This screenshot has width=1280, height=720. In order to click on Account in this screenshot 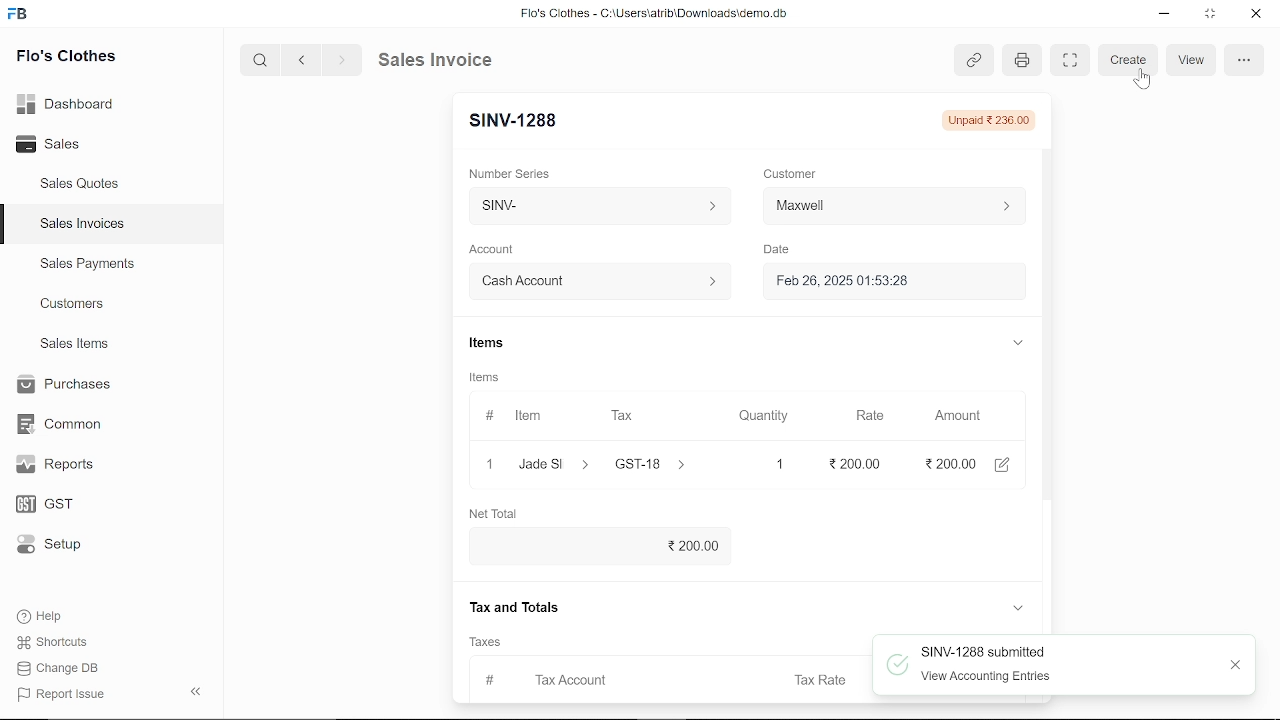, I will do `click(497, 250)`.